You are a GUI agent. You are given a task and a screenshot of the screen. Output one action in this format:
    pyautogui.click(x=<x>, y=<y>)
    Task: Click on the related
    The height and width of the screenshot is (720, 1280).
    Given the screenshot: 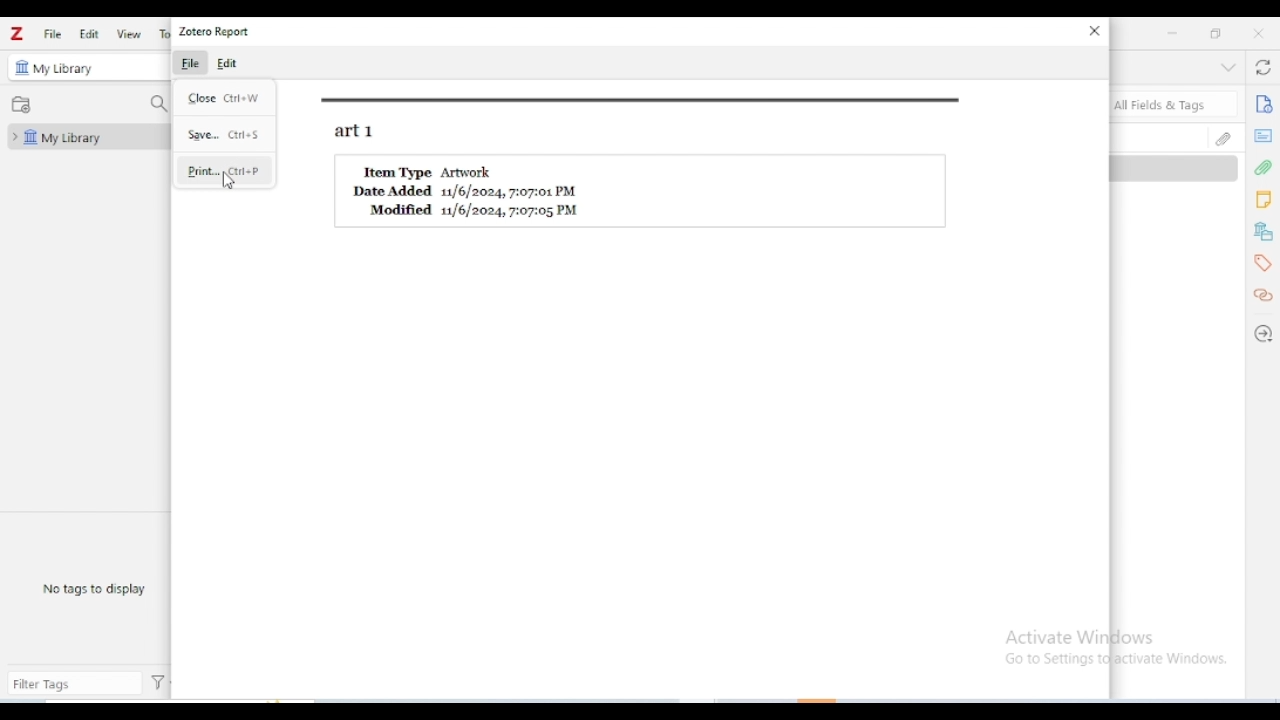 What is the action you would take?
    pyautogui.click(x=1262, y=295)
    